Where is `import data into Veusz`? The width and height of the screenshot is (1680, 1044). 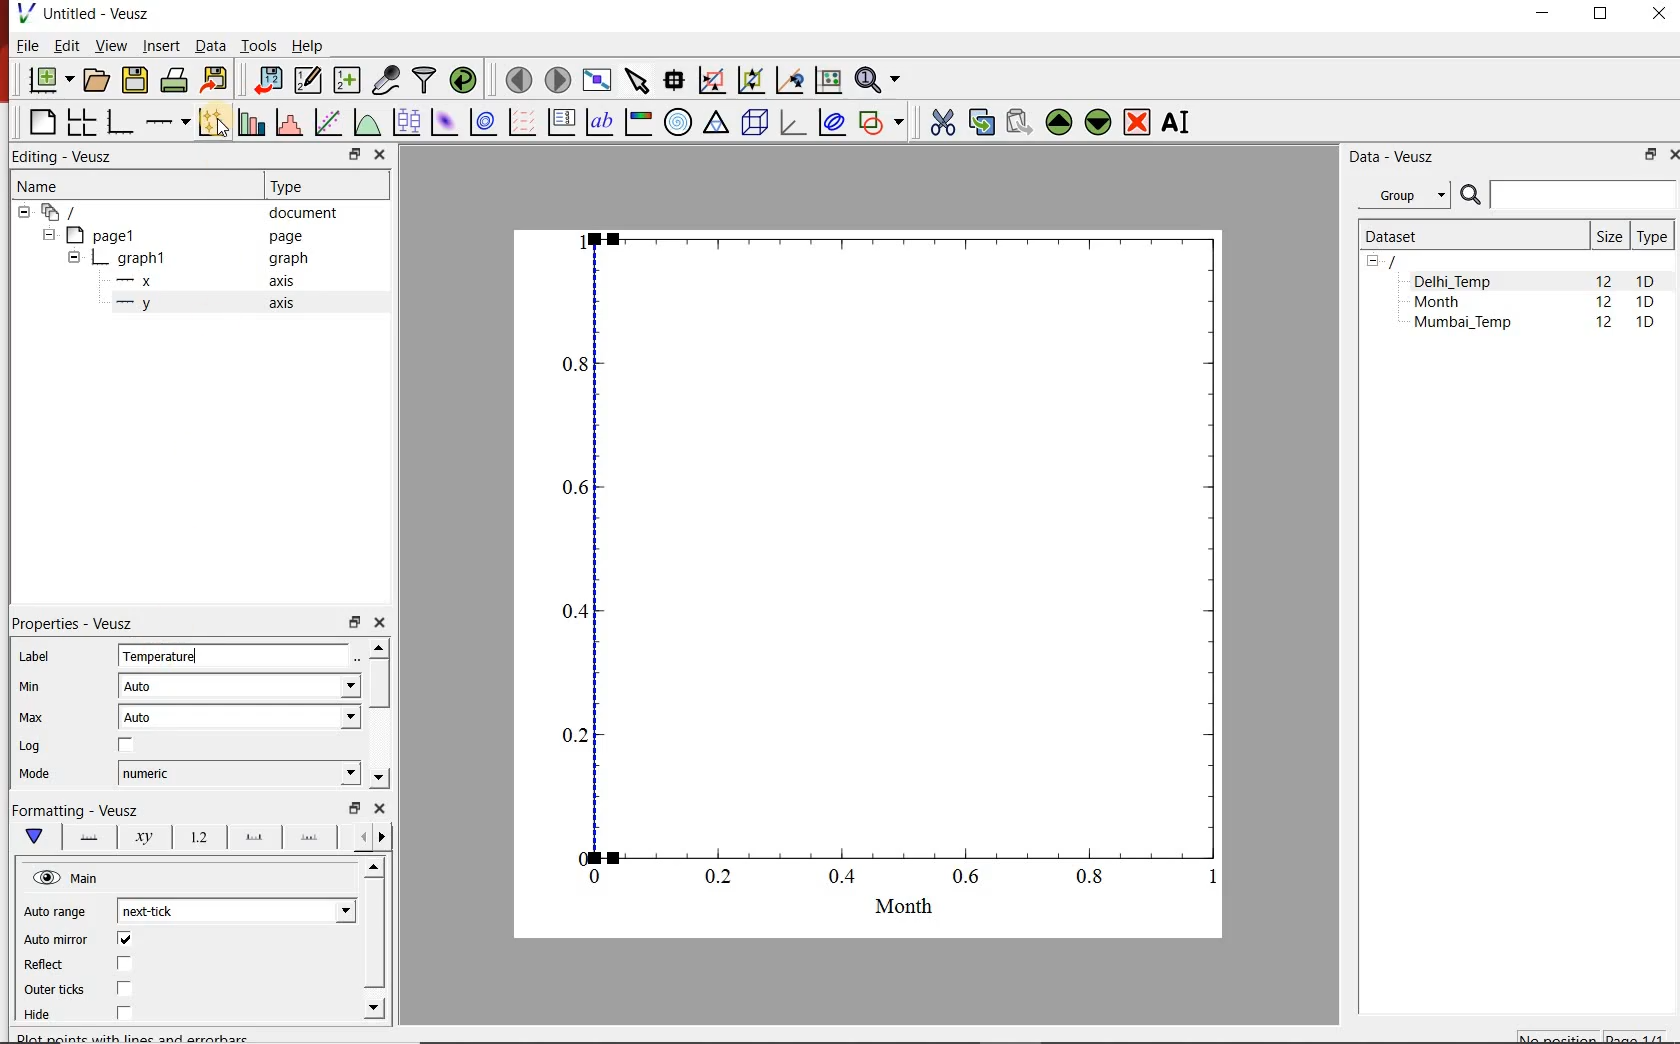 import data into Veusz is located at coordinates (266, 81).